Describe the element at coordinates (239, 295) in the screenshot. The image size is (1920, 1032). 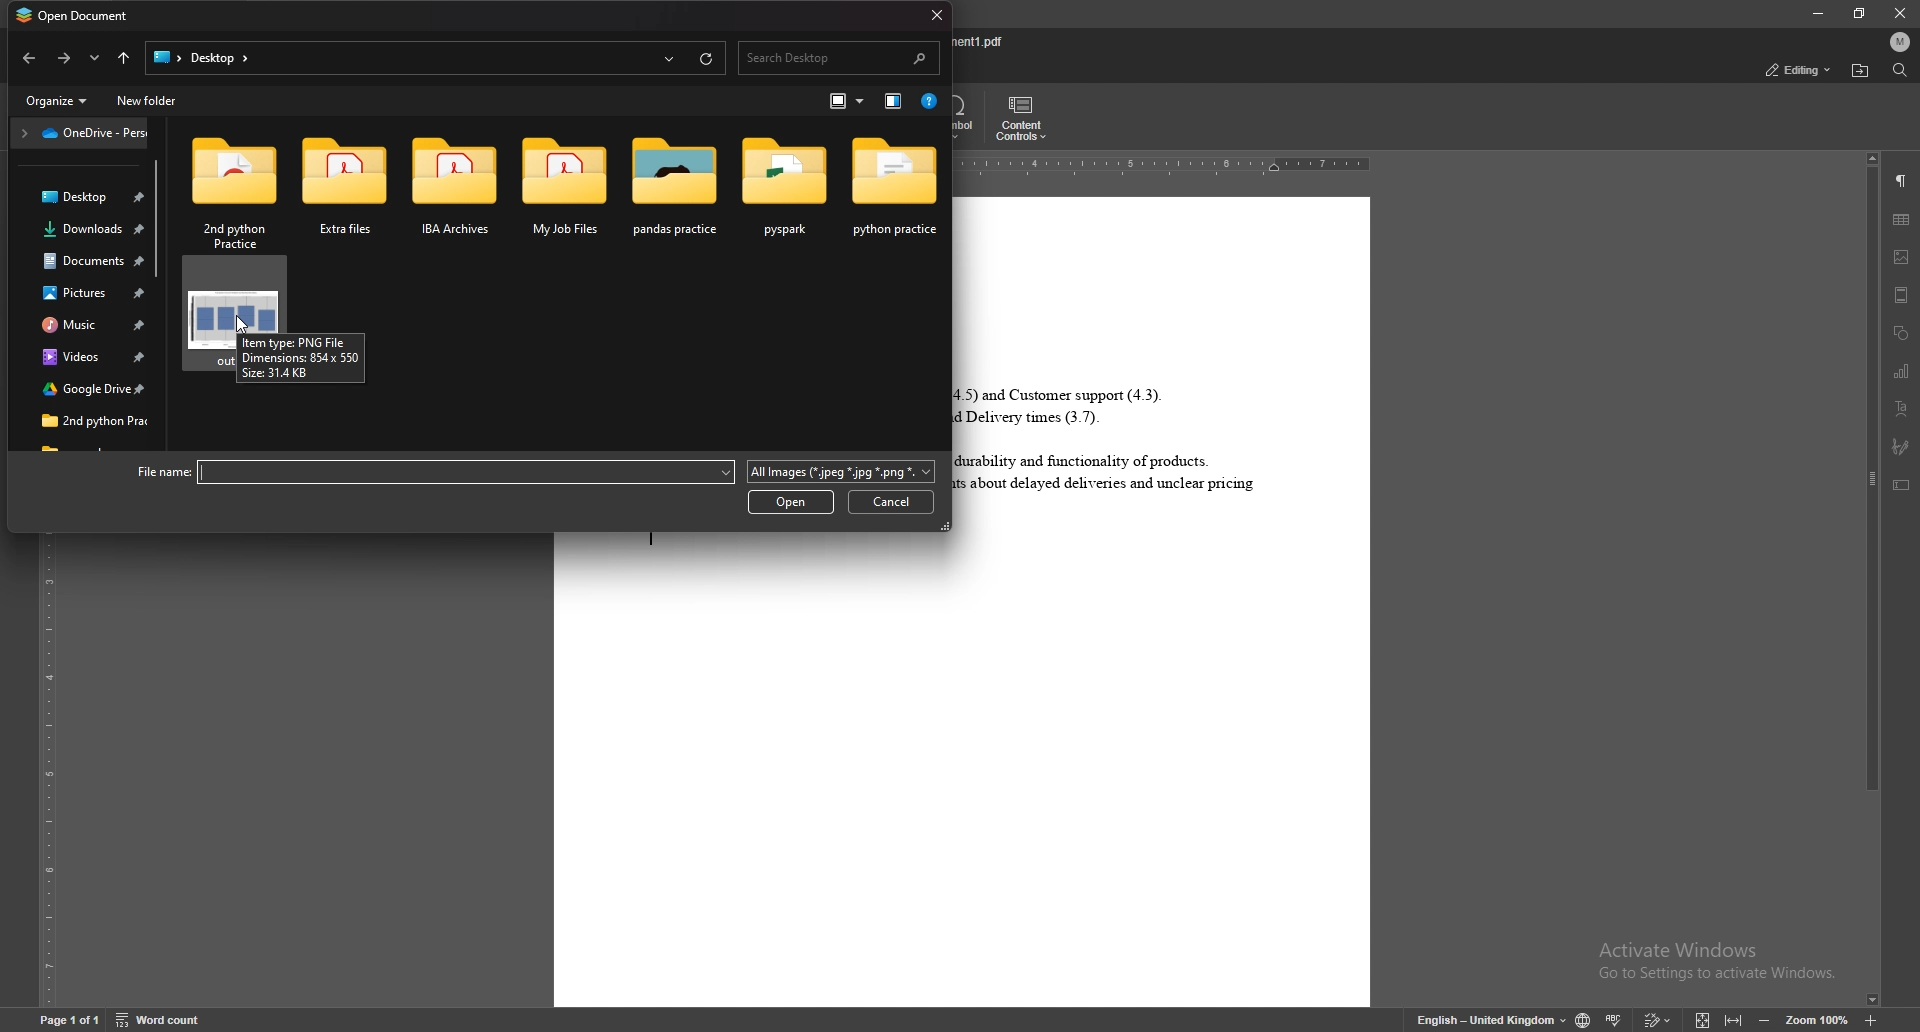
I see `image` at that location.